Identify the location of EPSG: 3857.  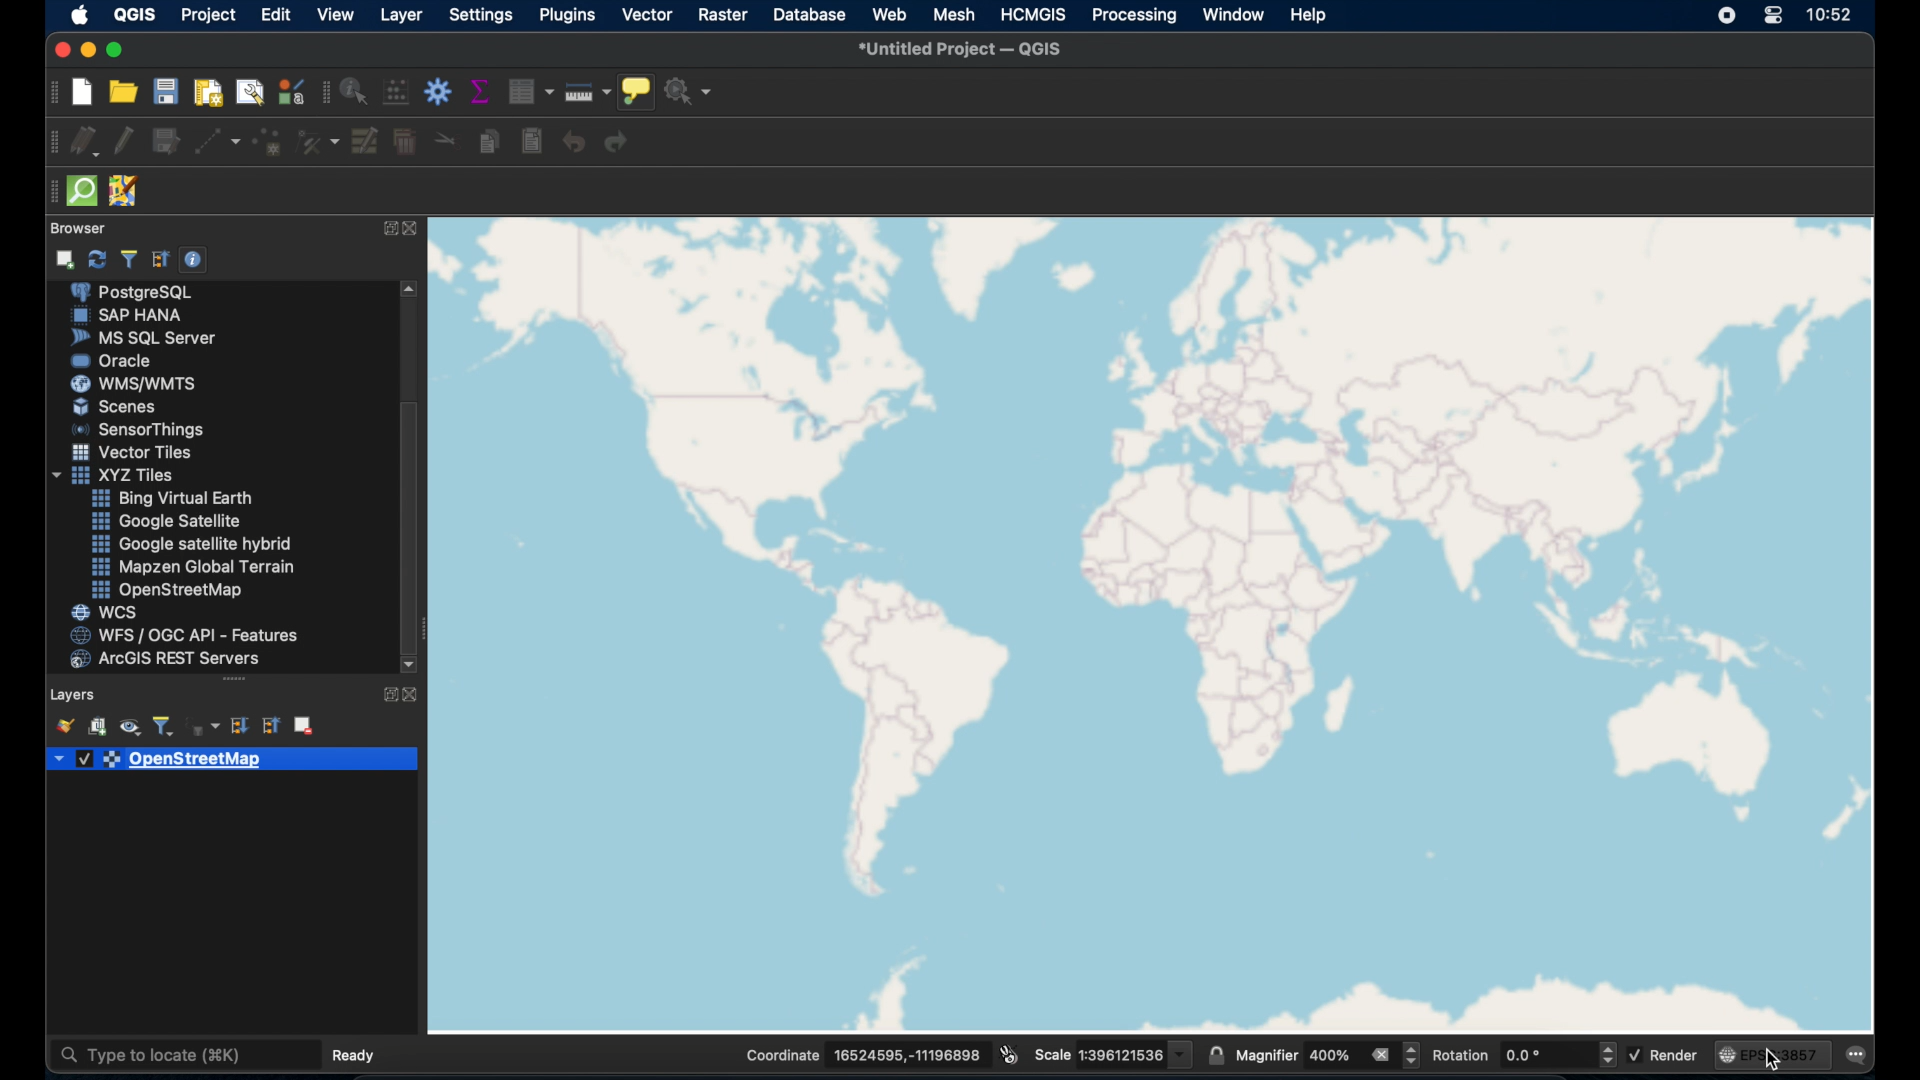
(1776, 1056).